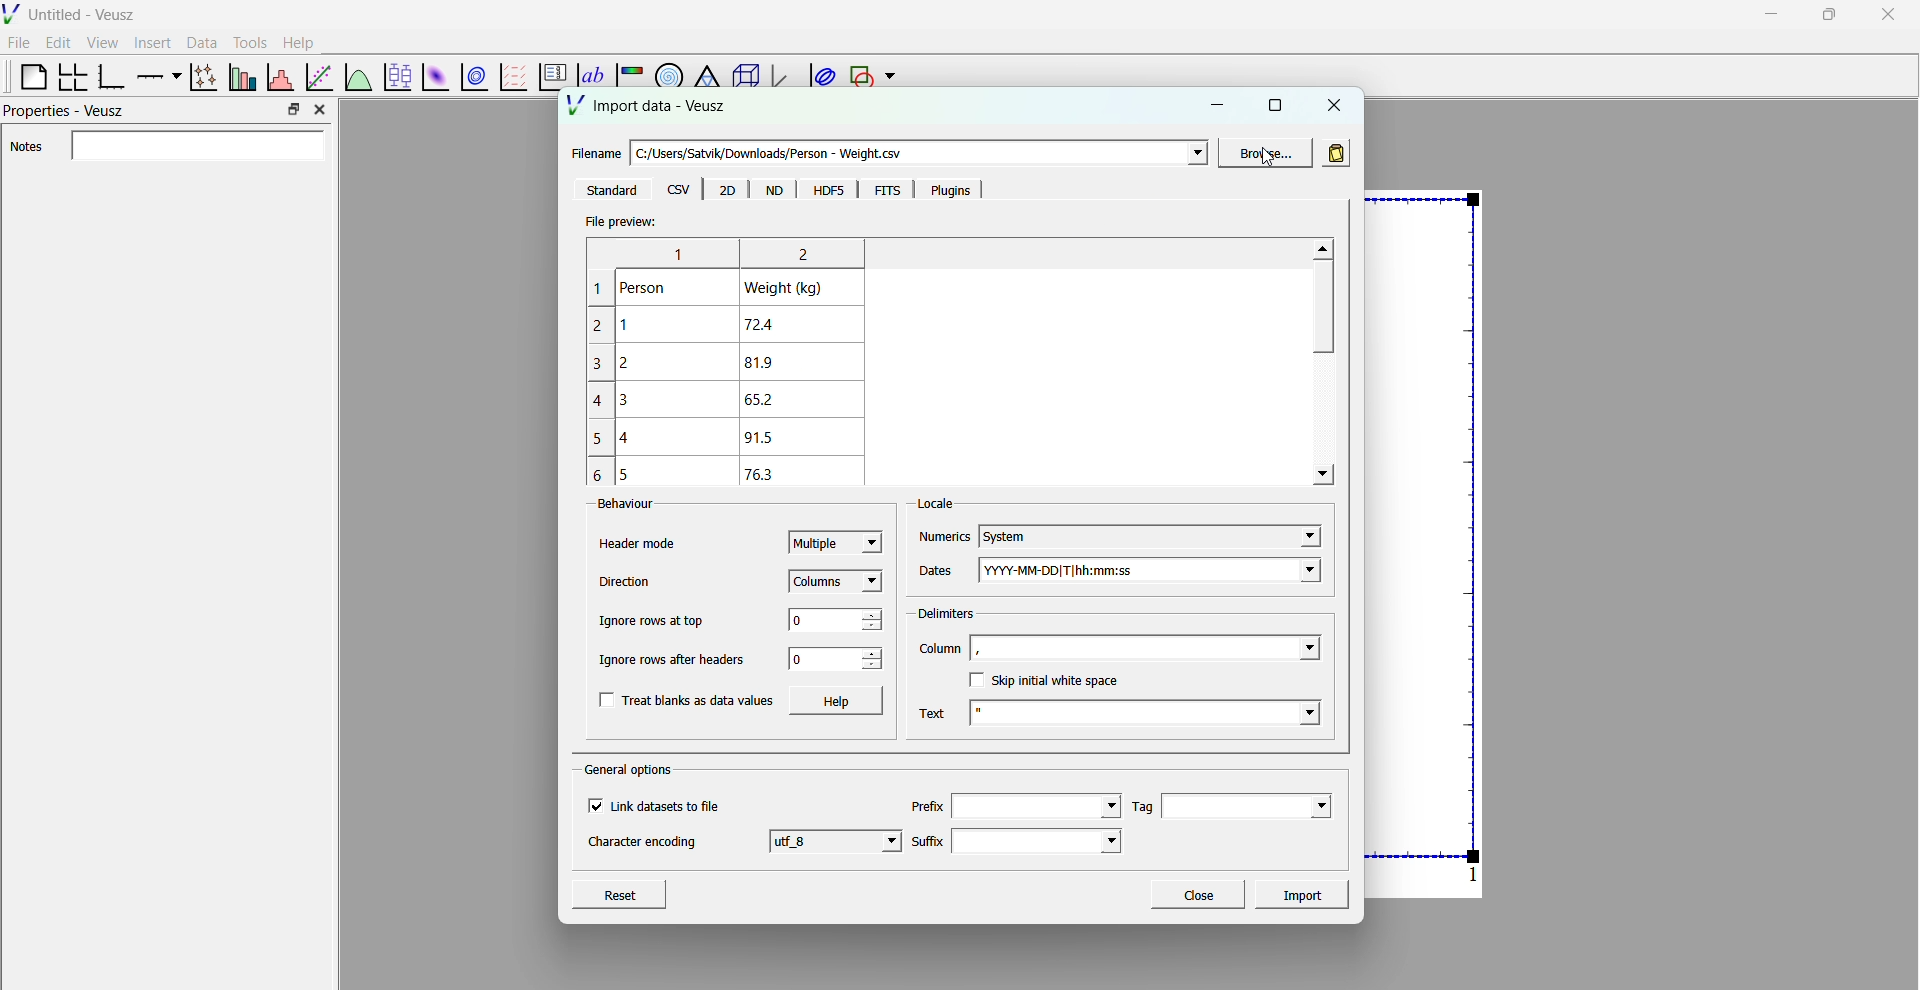 This screenshot has height=990, width=1920. What do you see at coordinates (511, 76) in the screenshot?
I see `plot a vector table` at bounding box center [511, 76].